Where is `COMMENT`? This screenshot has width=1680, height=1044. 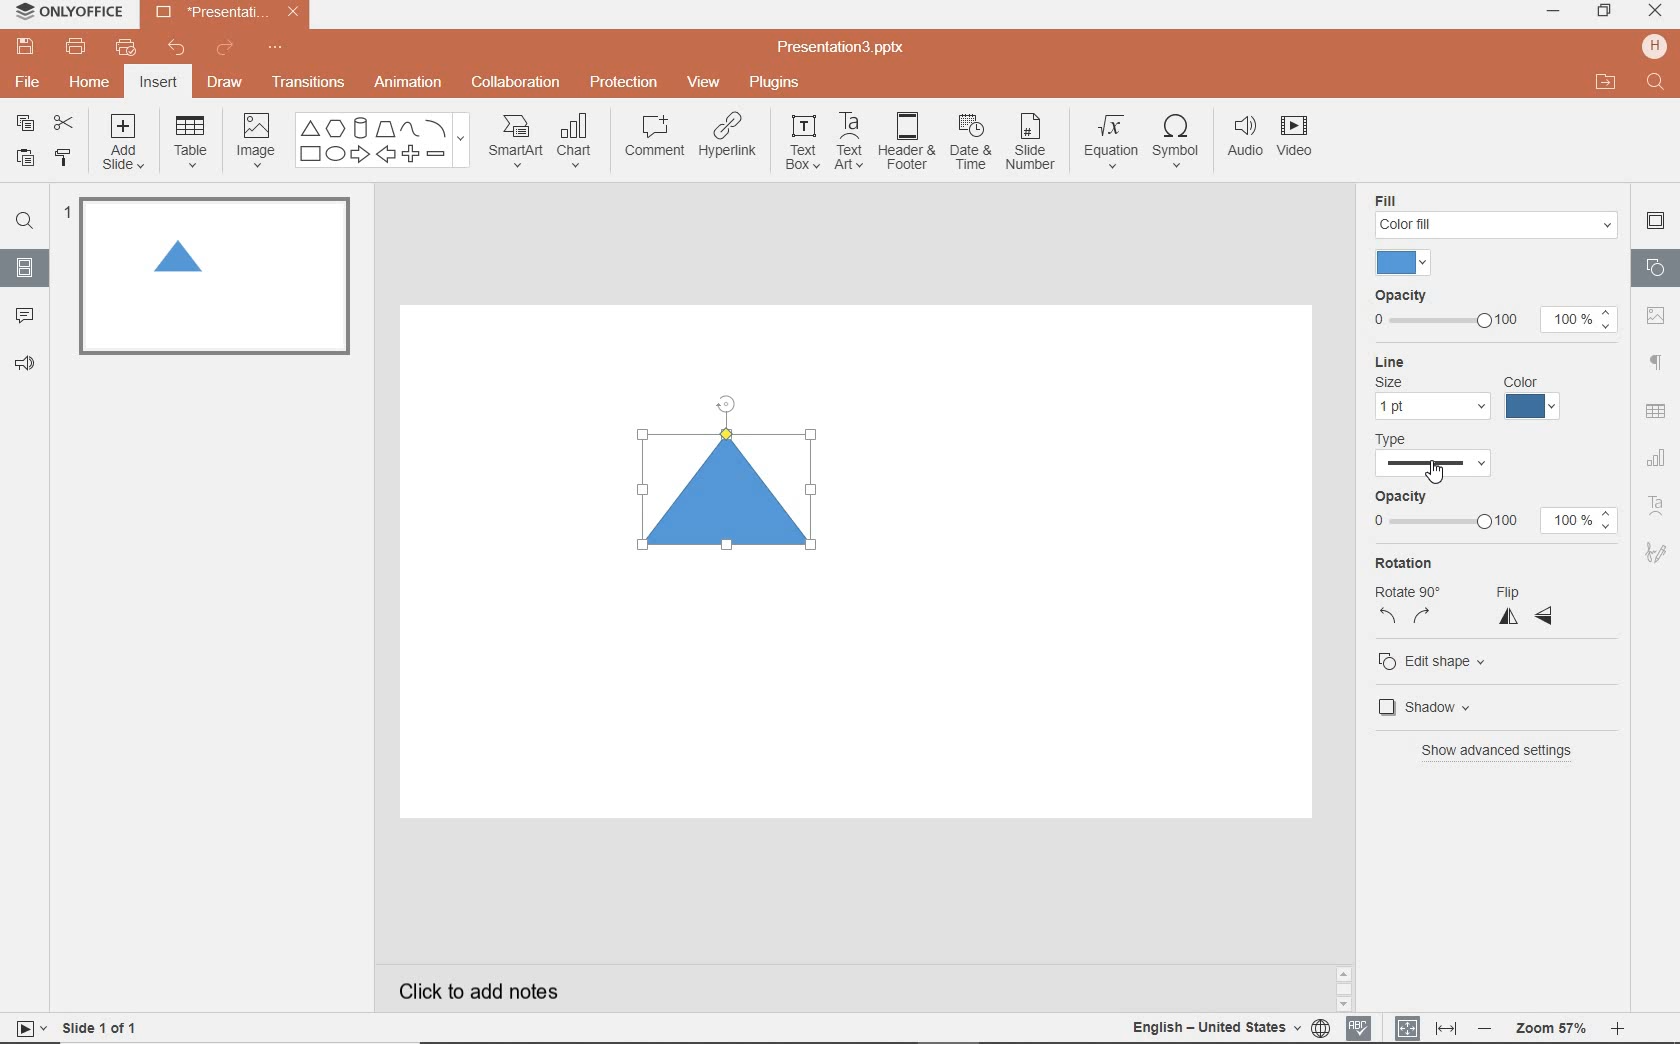 COMMENT is located at coordinates (653, 141).